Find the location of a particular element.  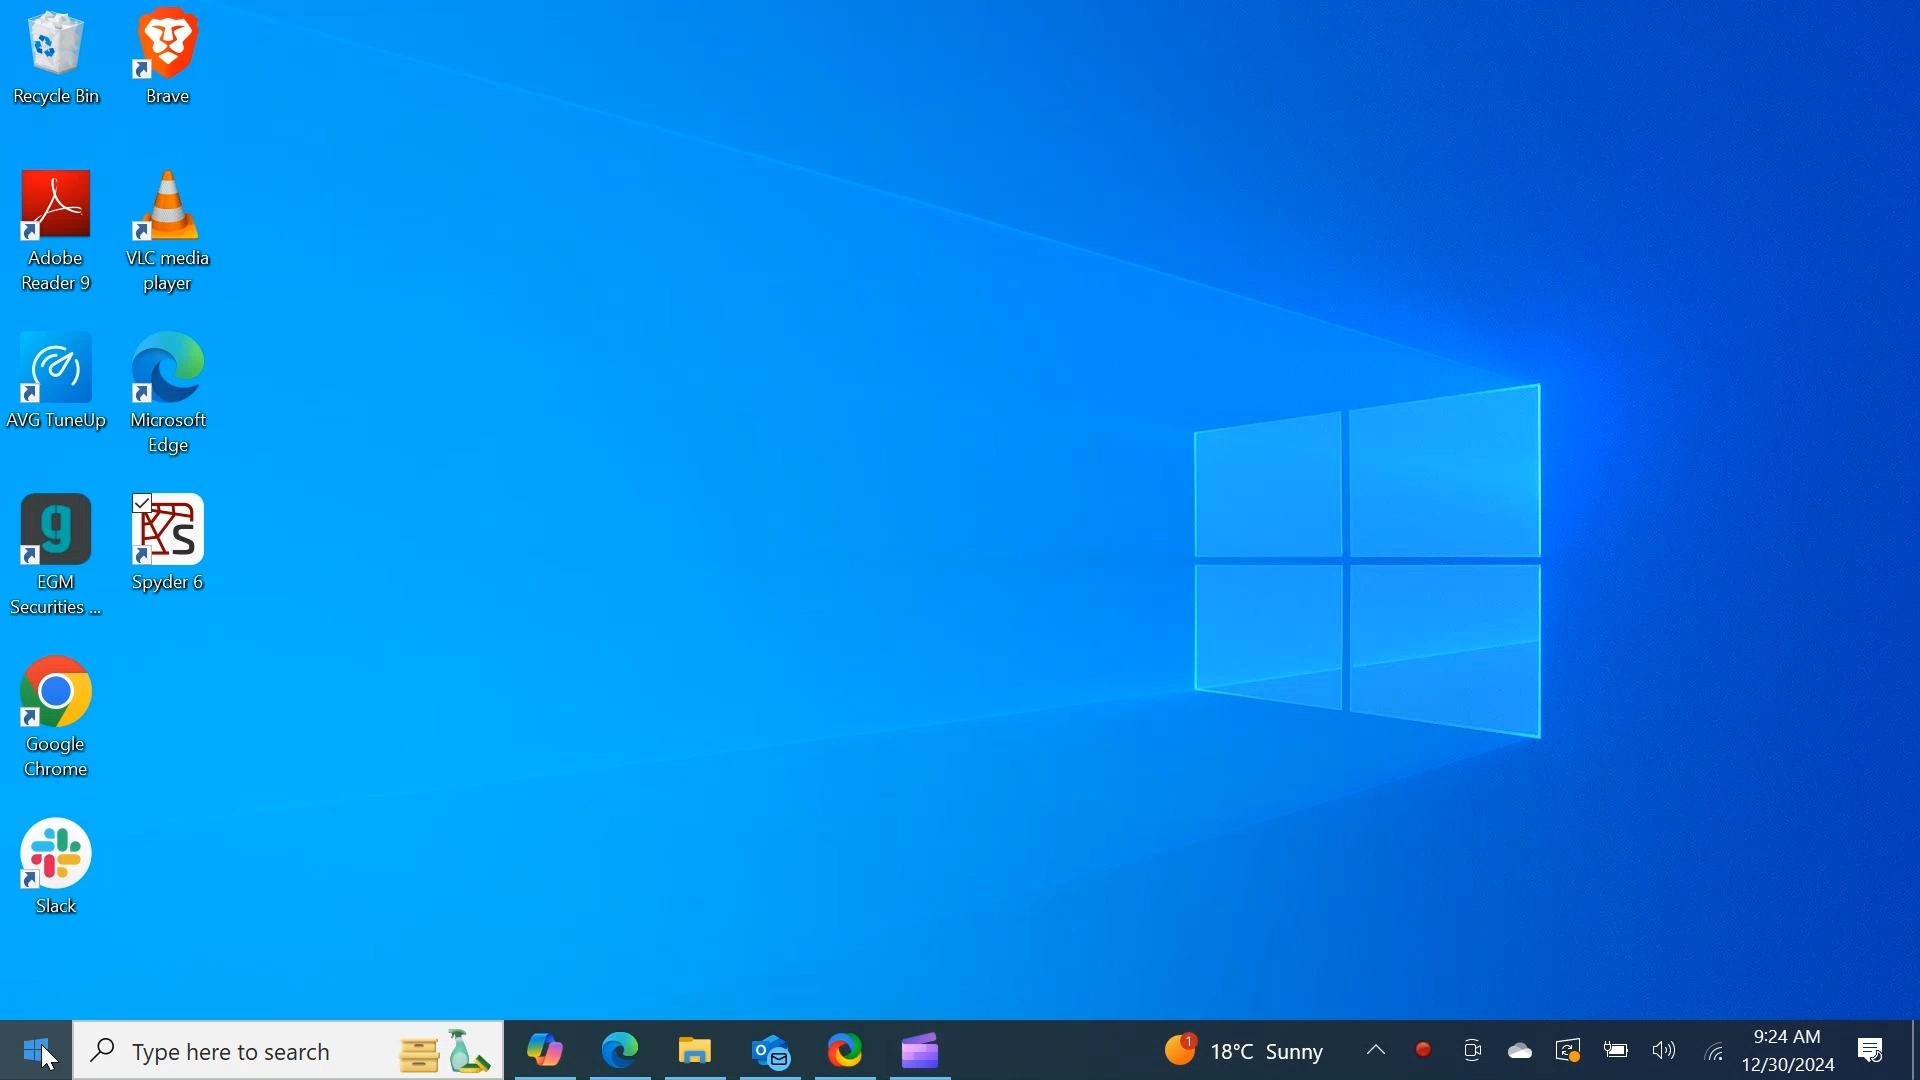

Recycle bin Desktop icon is located at coordinates (57, 64).